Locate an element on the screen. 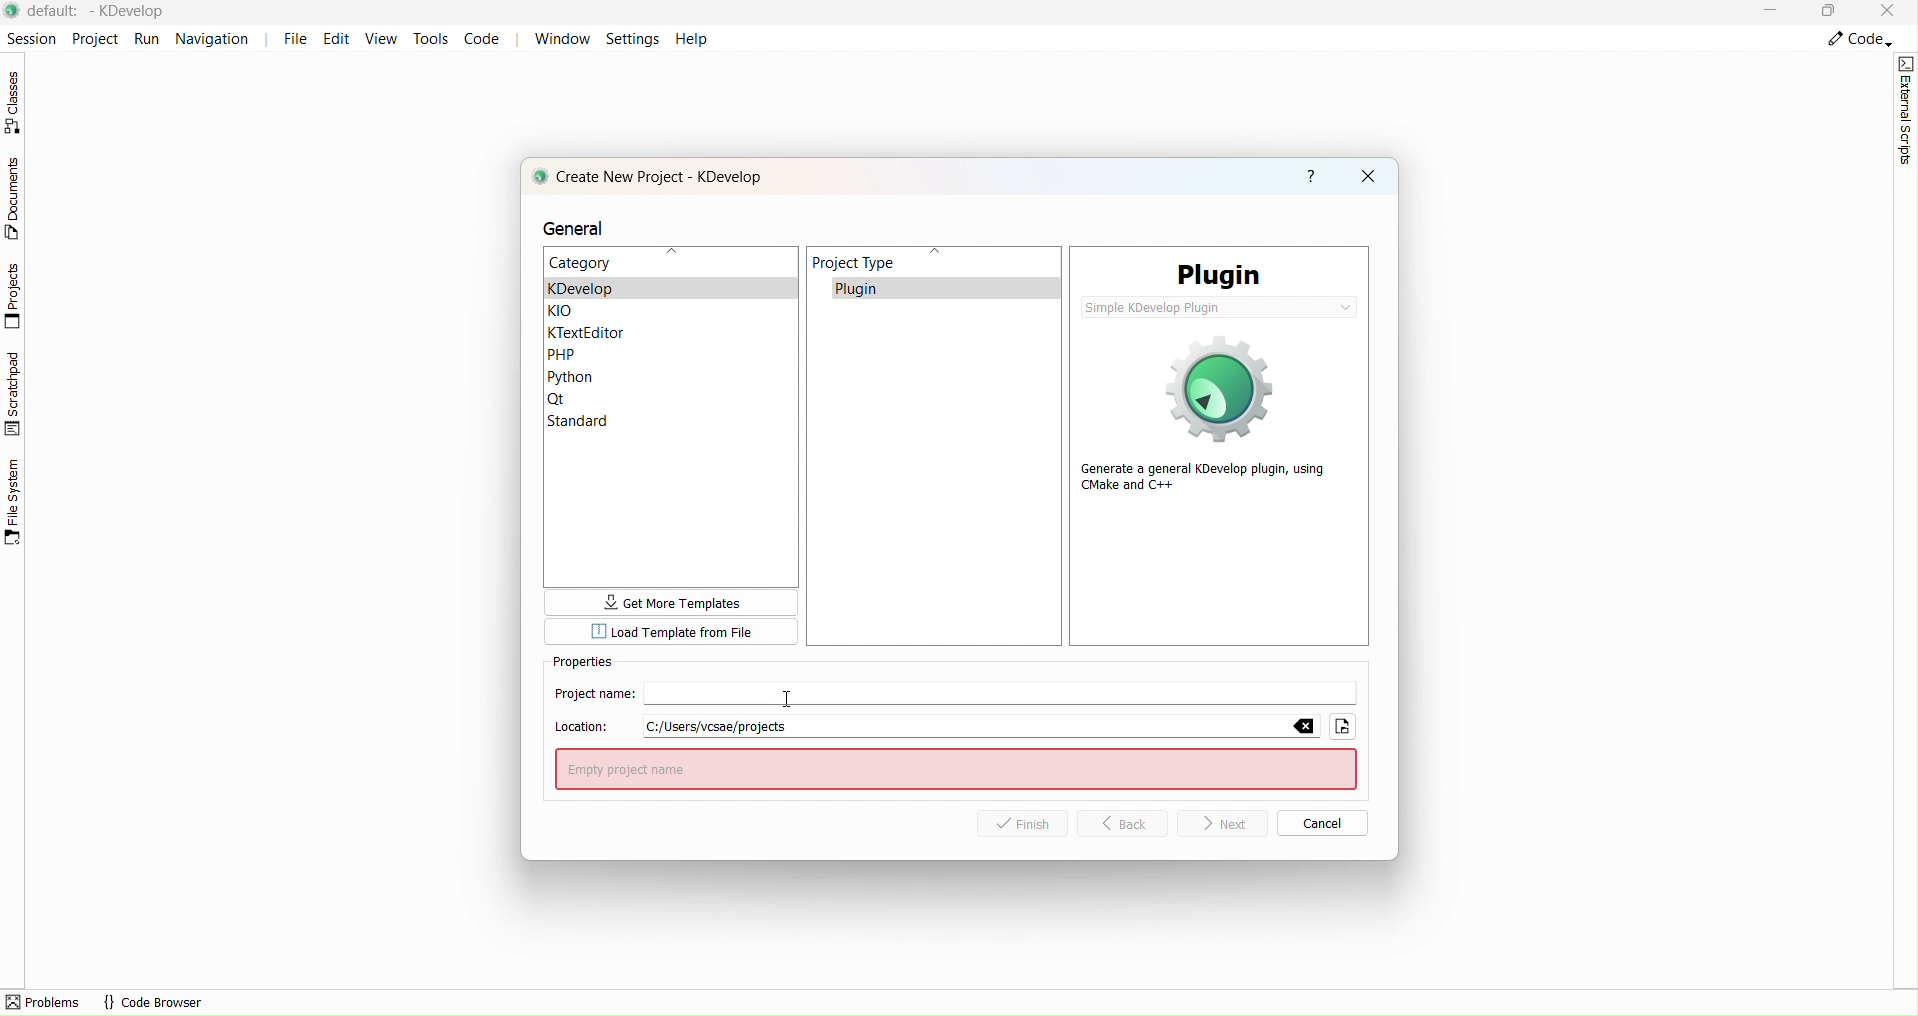 The image size is (1918, 1016). Help is located at coordinates (691, 38).